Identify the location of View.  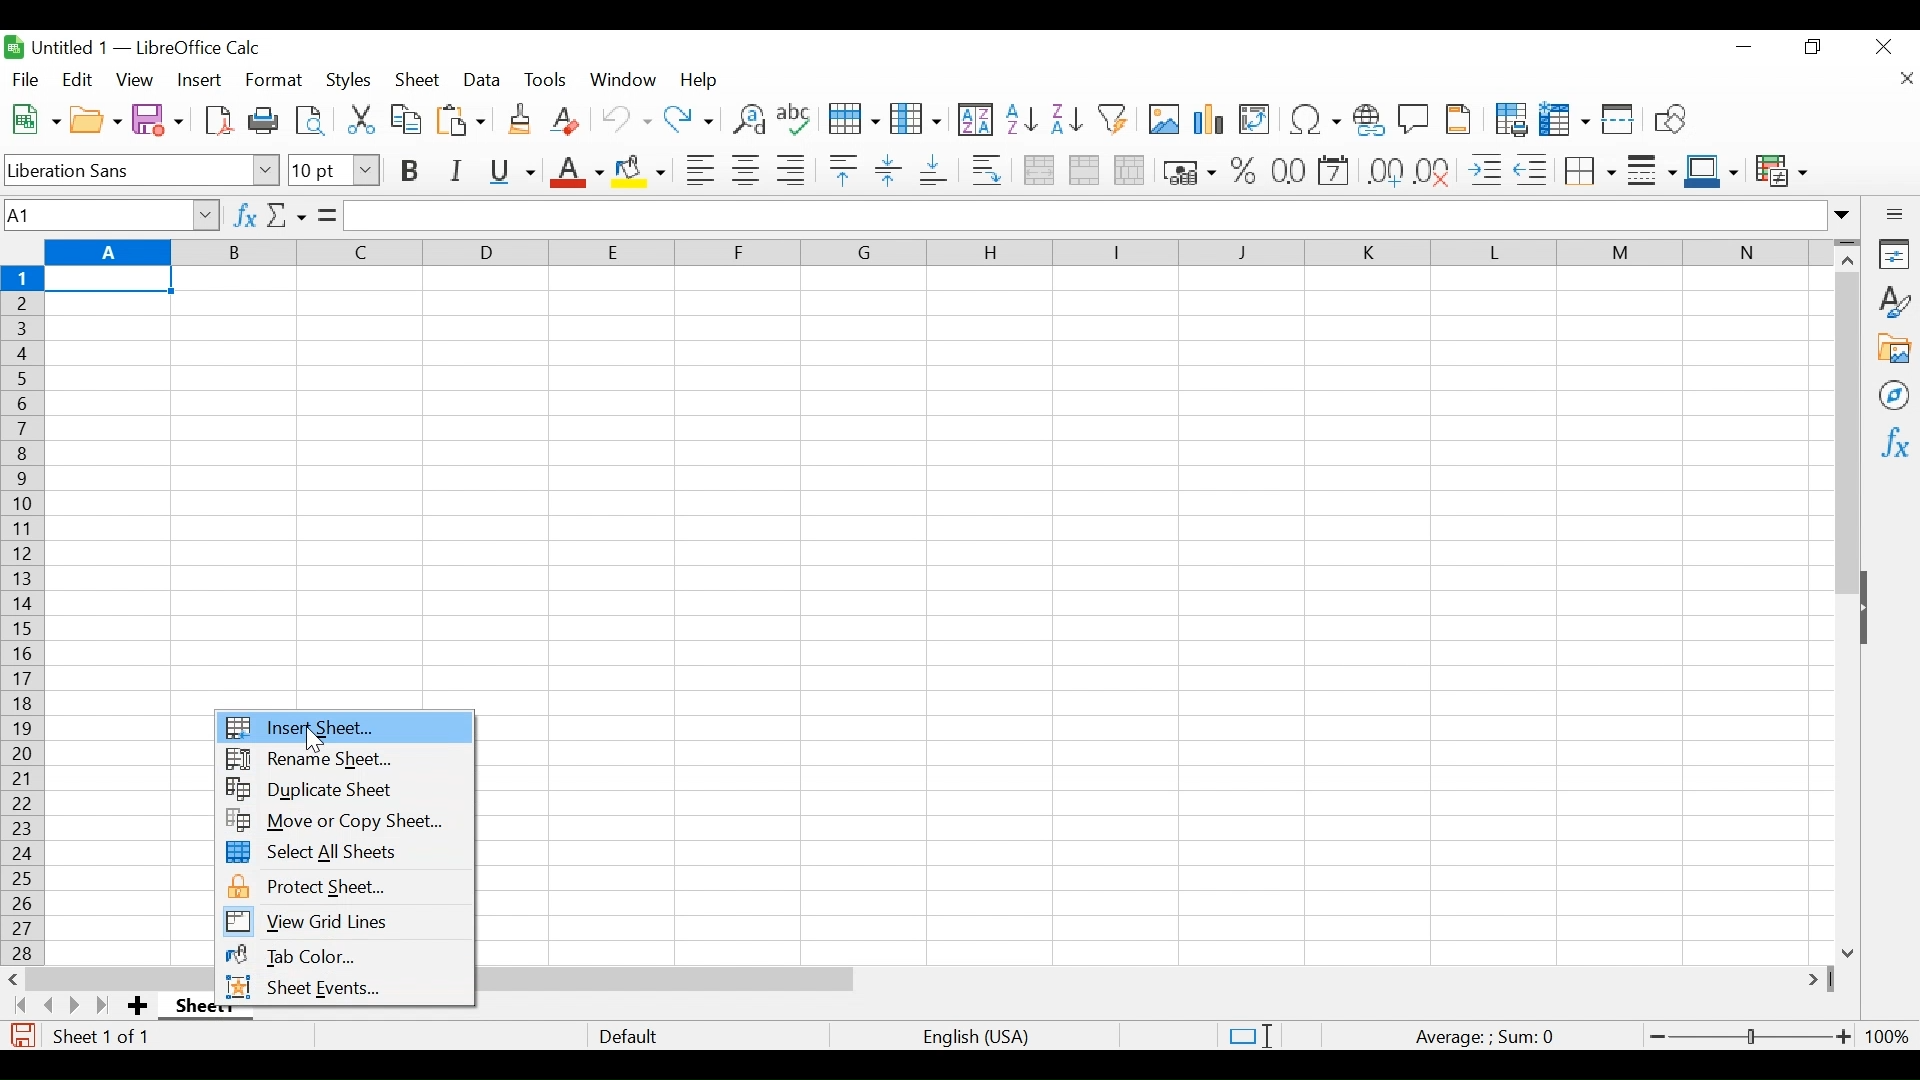
(135, 79).